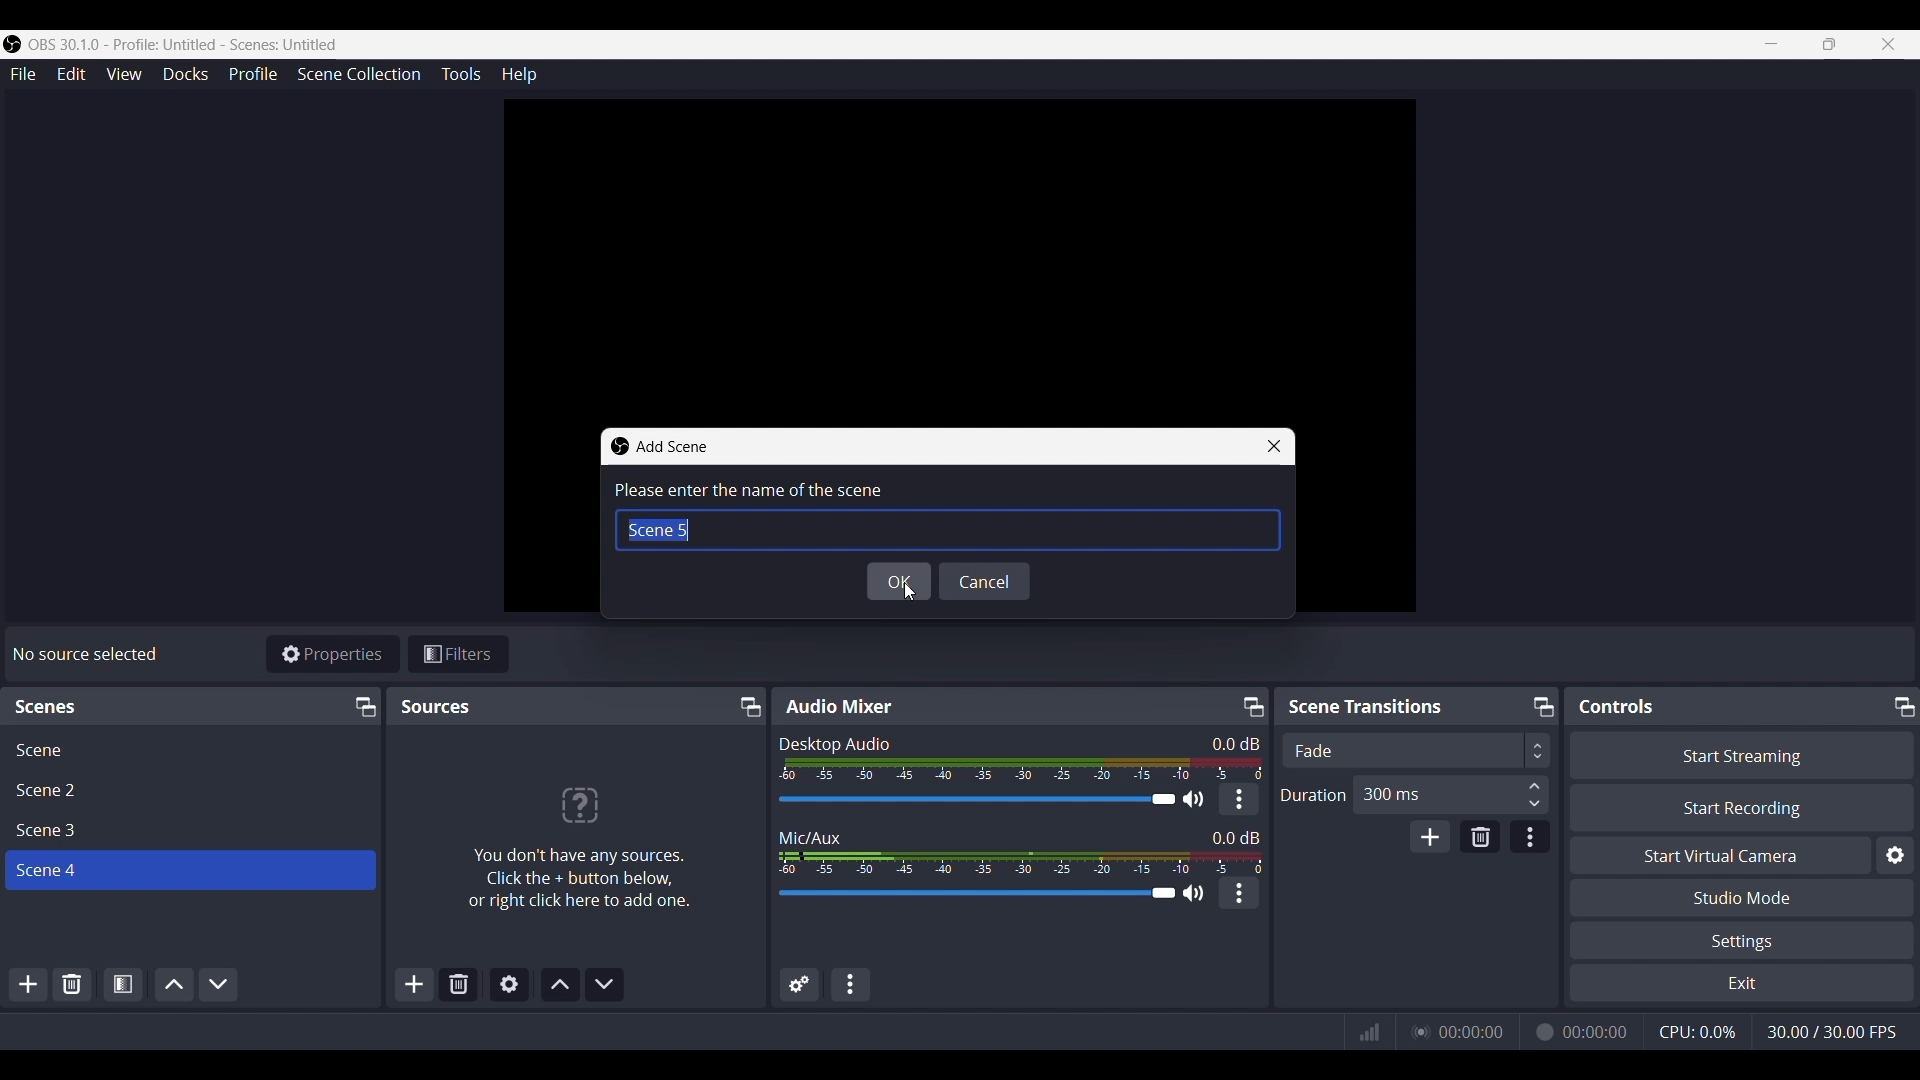 The image size is (1920, 1080). I want to click on Move scene down, so click(219, 983).